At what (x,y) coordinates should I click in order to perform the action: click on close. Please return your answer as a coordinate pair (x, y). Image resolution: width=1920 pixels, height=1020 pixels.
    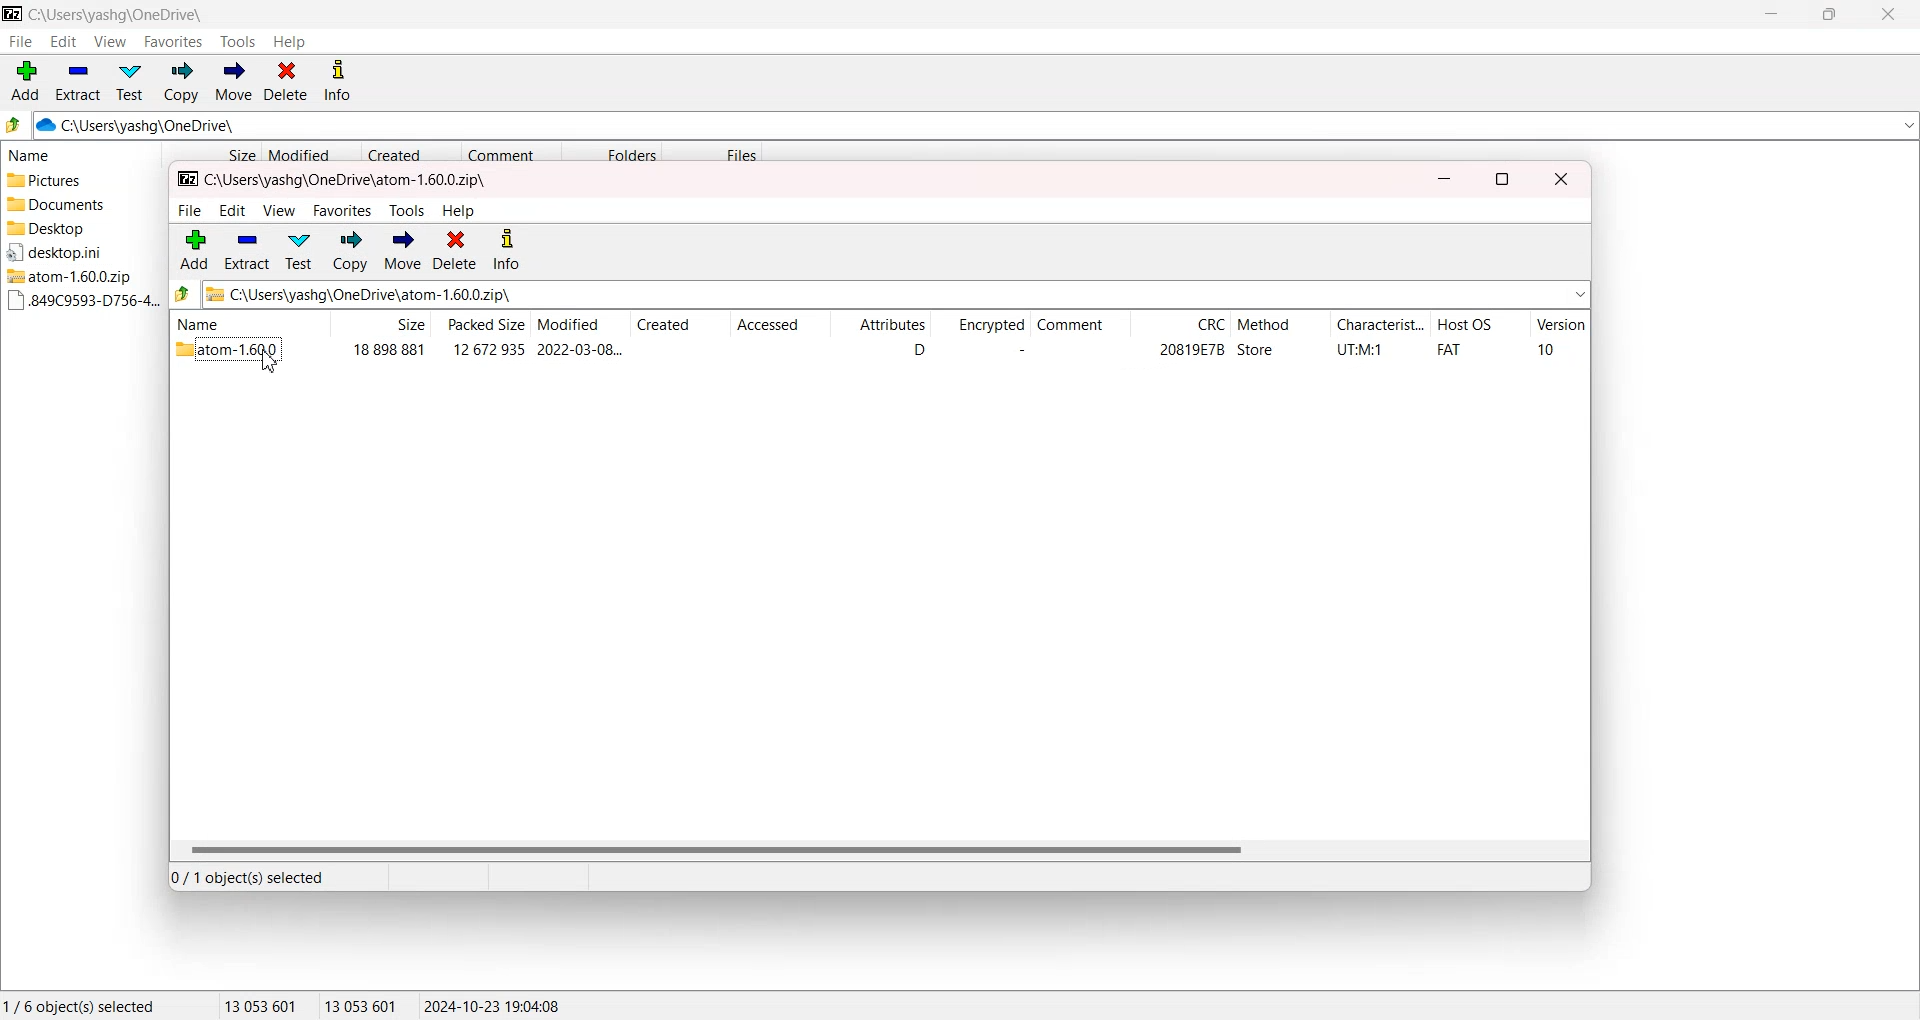
    Looking at the image, I should click on (1562, 180).